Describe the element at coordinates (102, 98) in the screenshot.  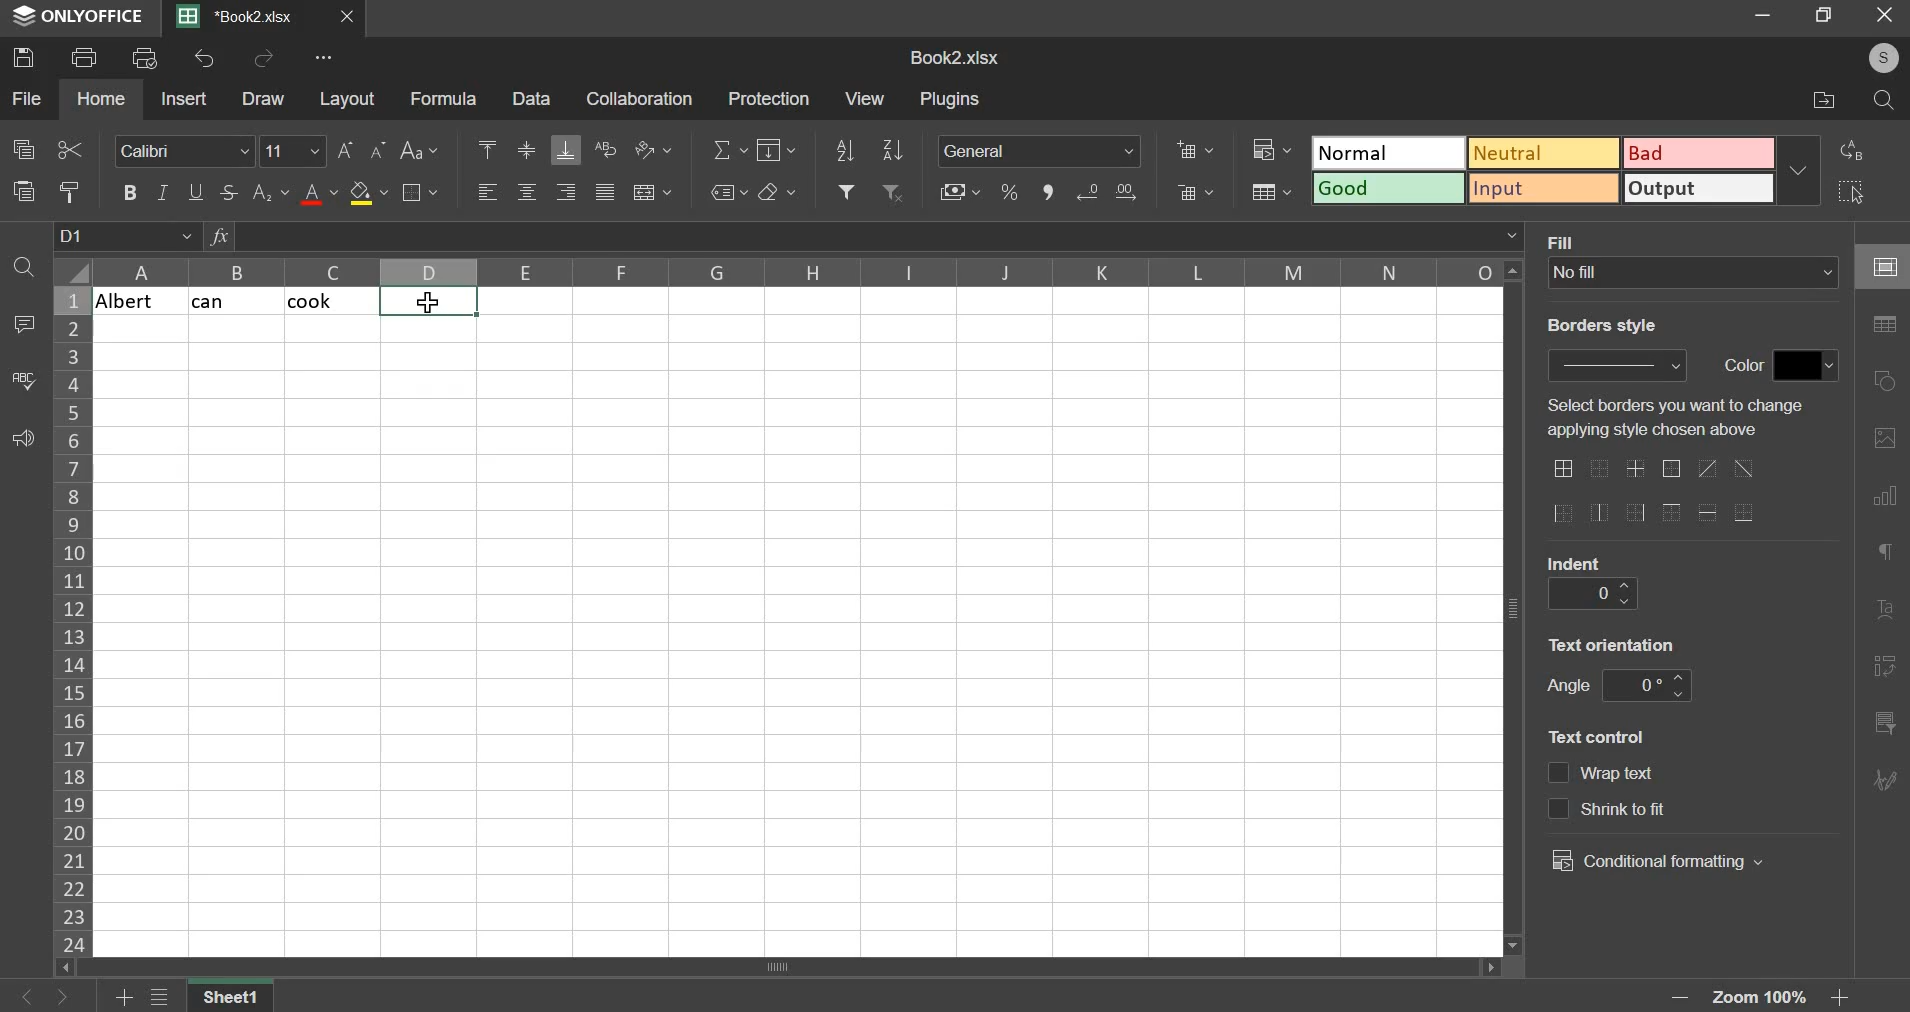
I see `home` at that location.